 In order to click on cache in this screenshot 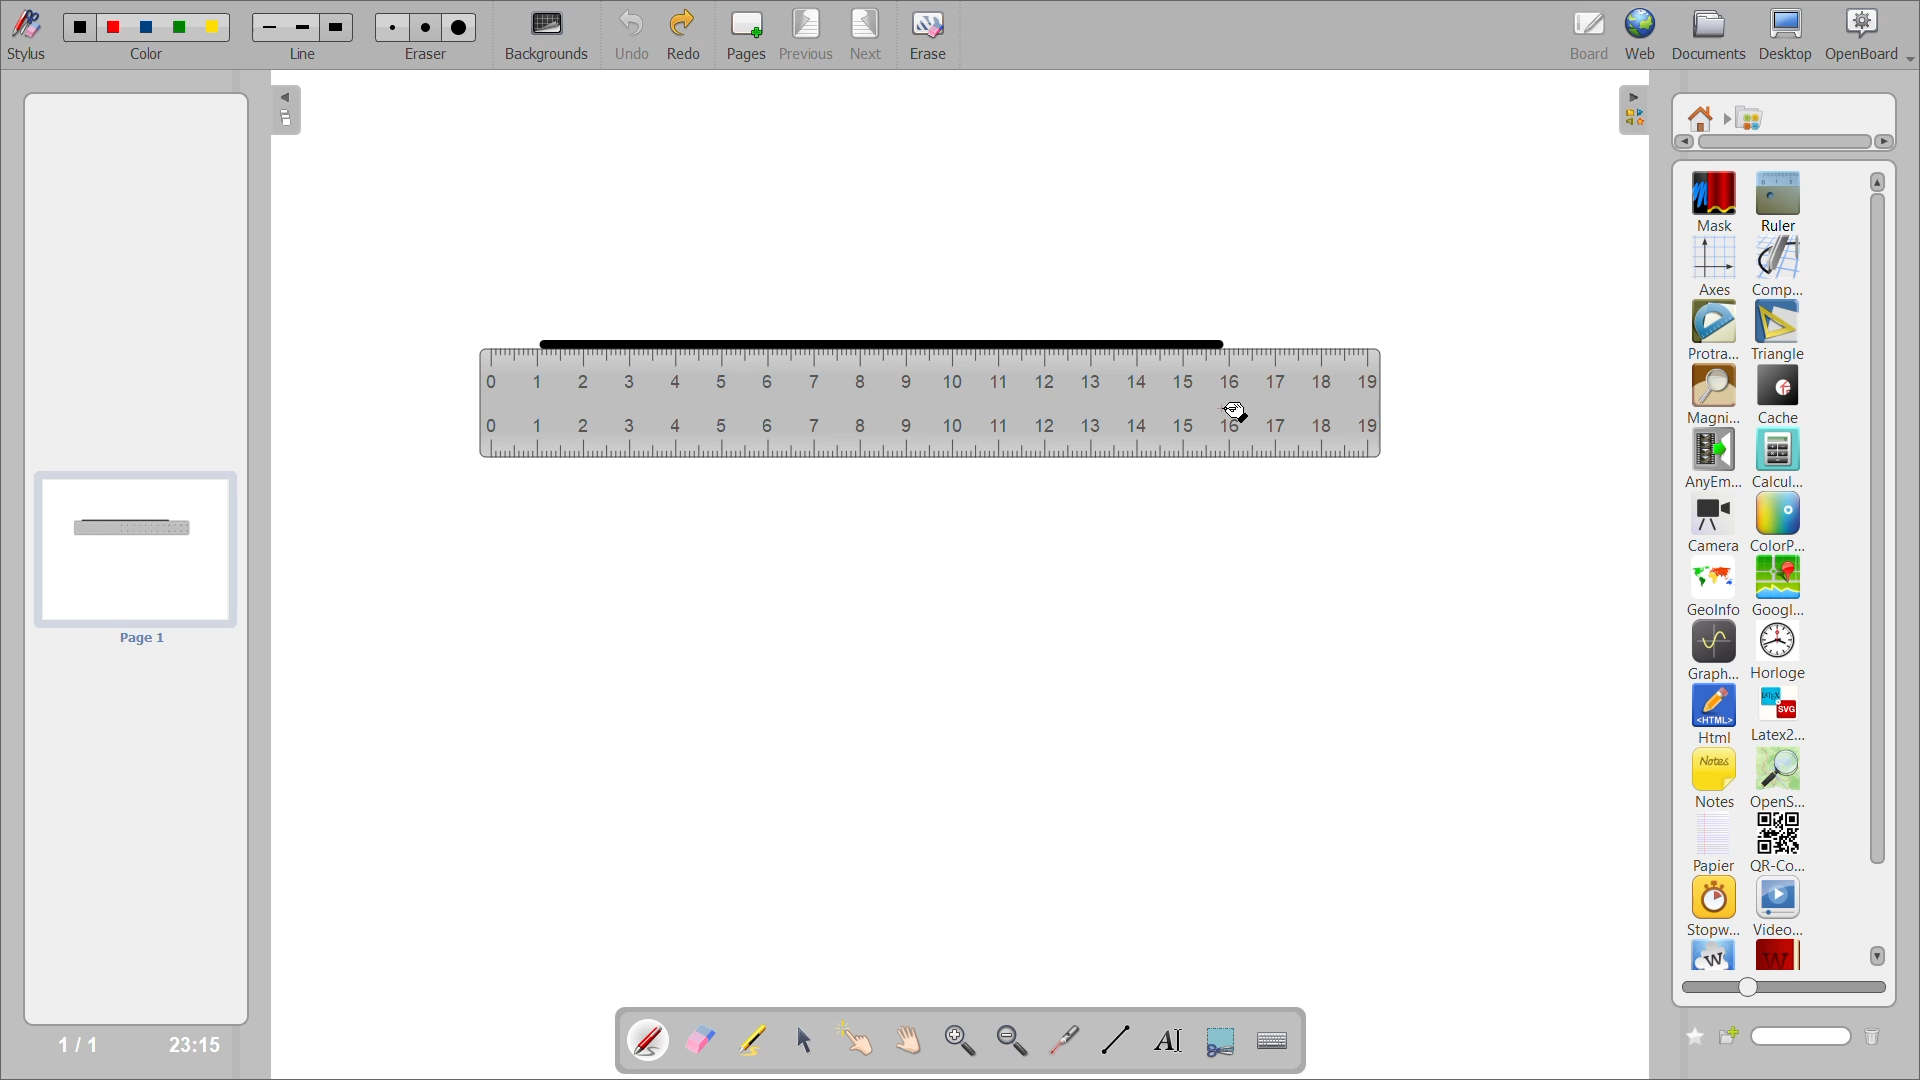, I will do `click(1779, 394)`.